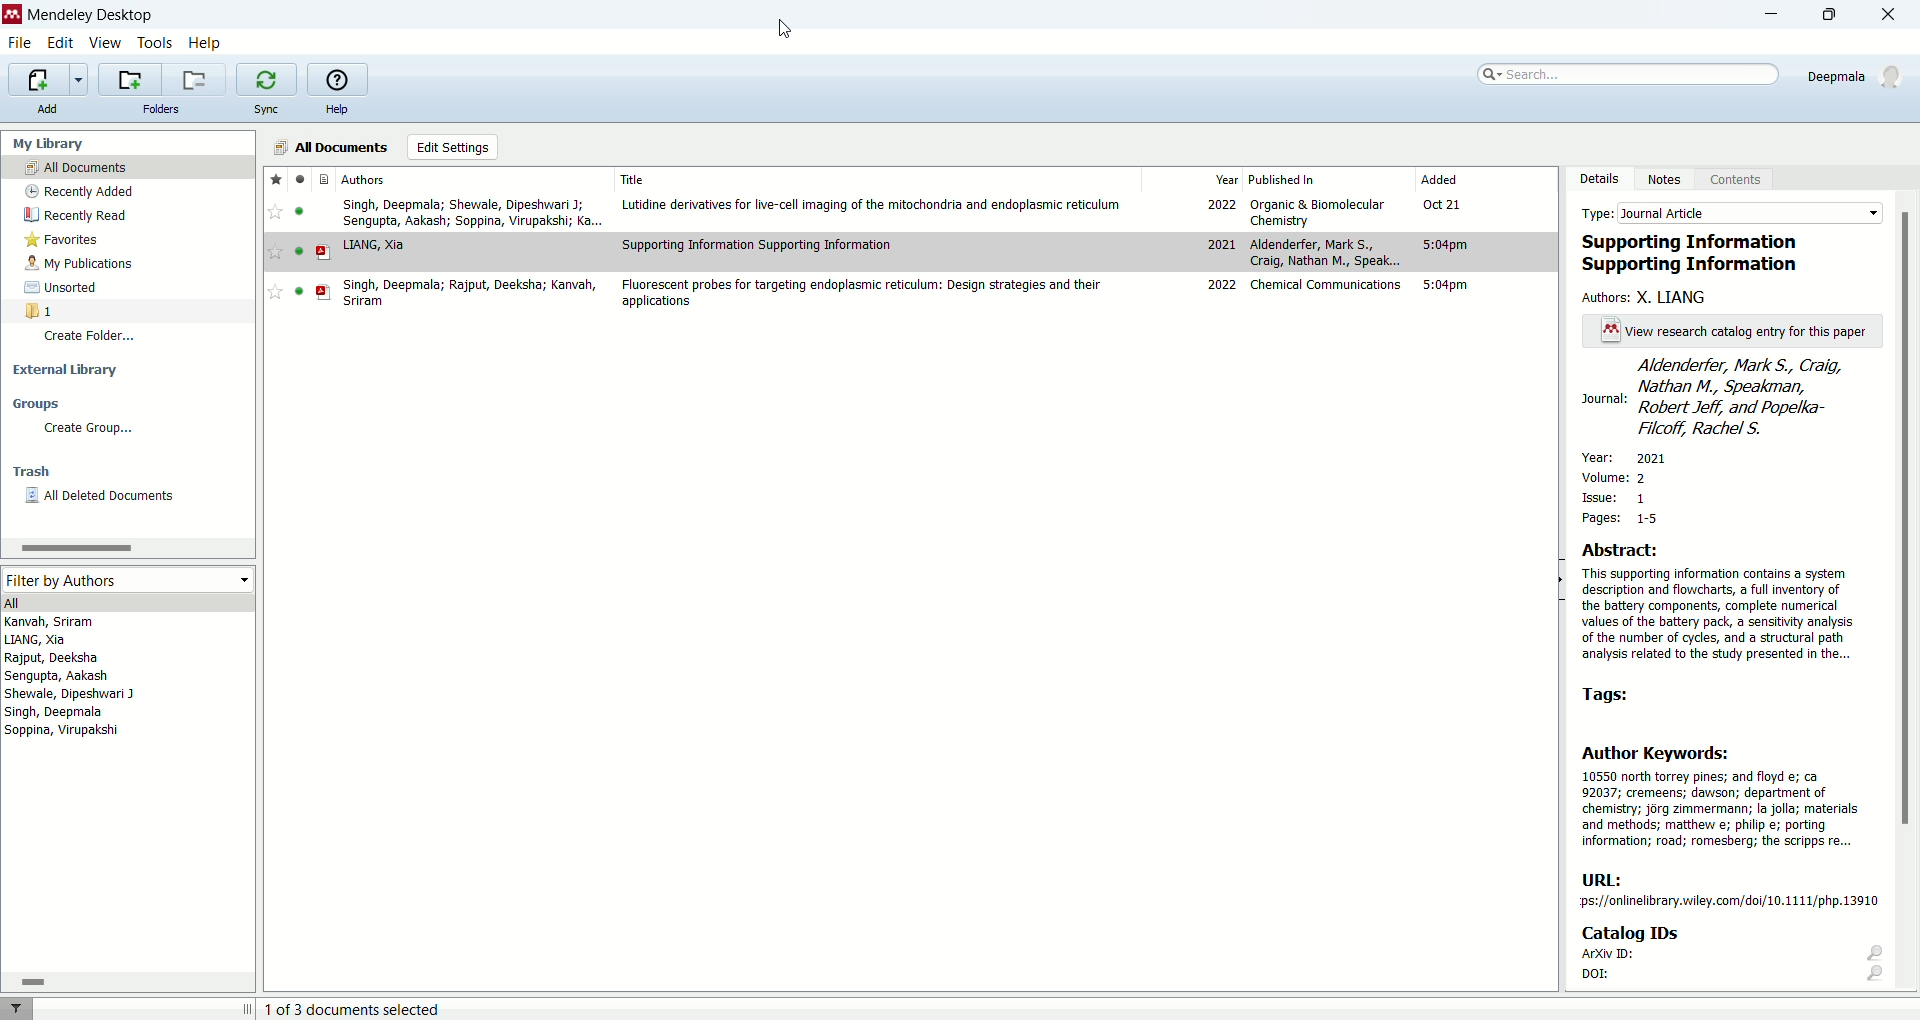 The image size is (1920, 1020). Describe the element at coordinates (248, 1008) in the screenshot. I see `toggle expand/contract` at that location.